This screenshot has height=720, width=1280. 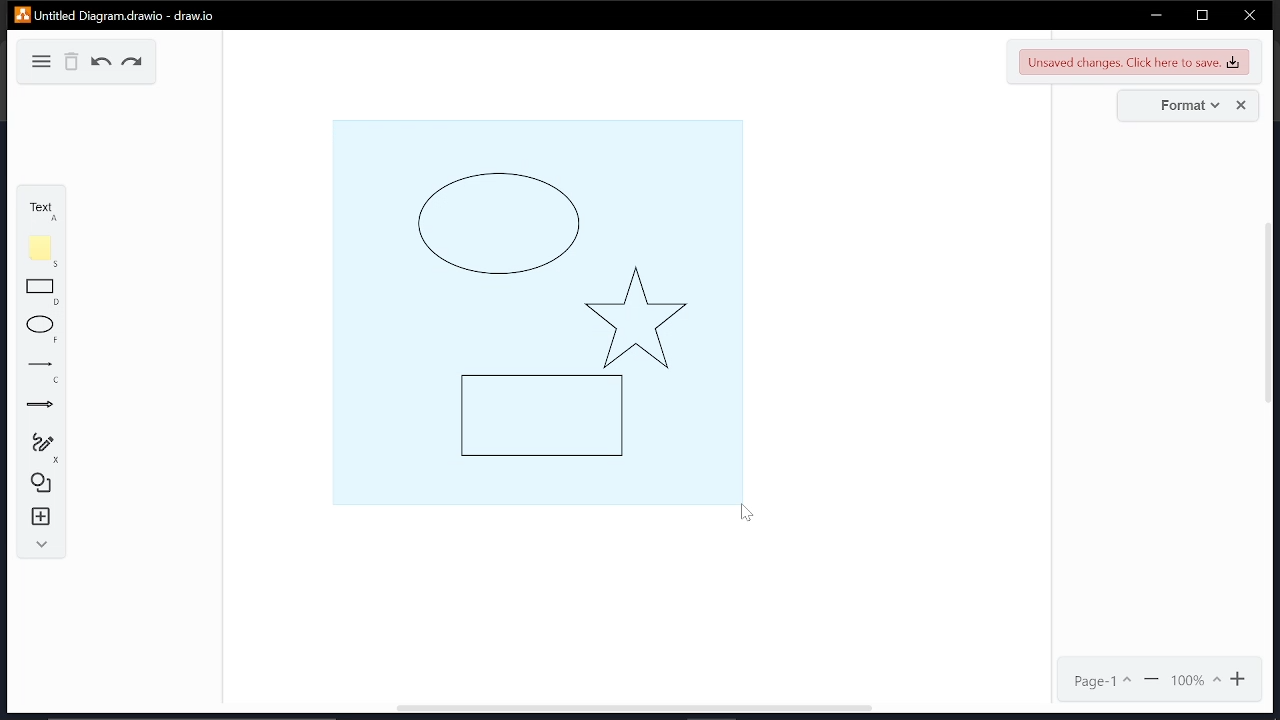 I want to click on zoom in, so click(x=1241, y=679).